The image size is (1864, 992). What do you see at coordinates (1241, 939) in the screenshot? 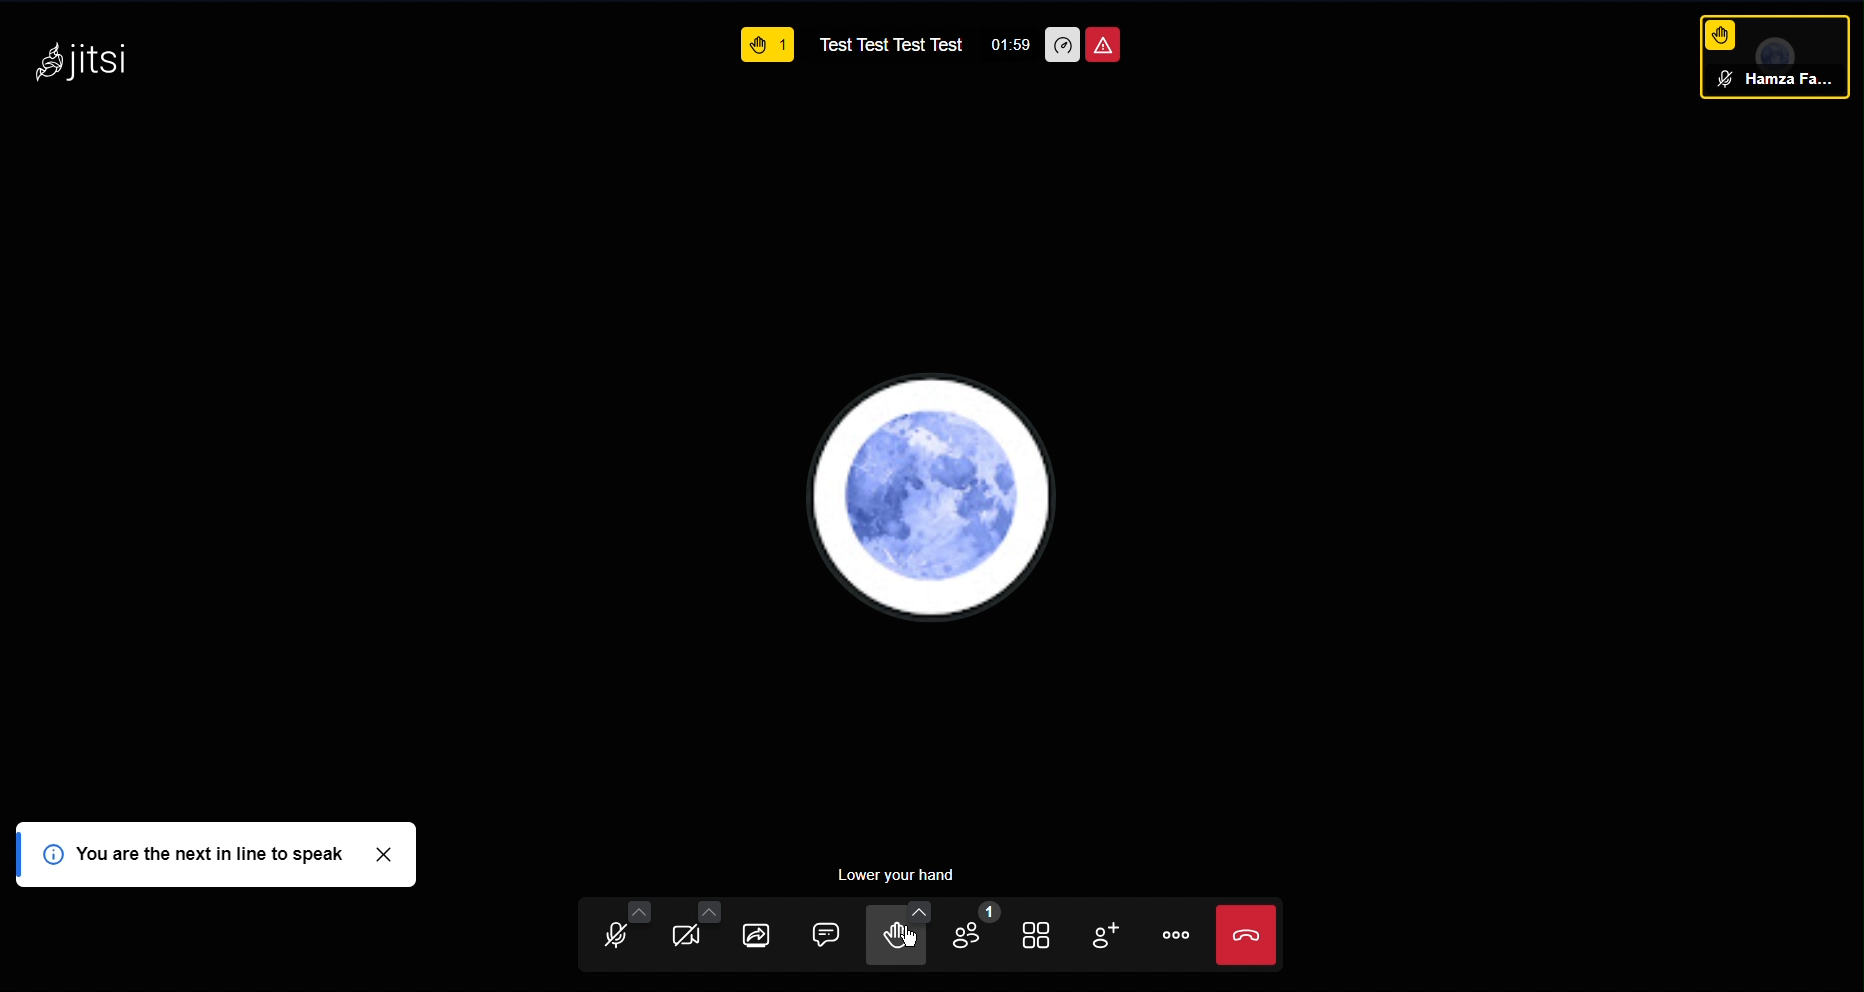
I see `Close` at bounding box center [1241, 939].